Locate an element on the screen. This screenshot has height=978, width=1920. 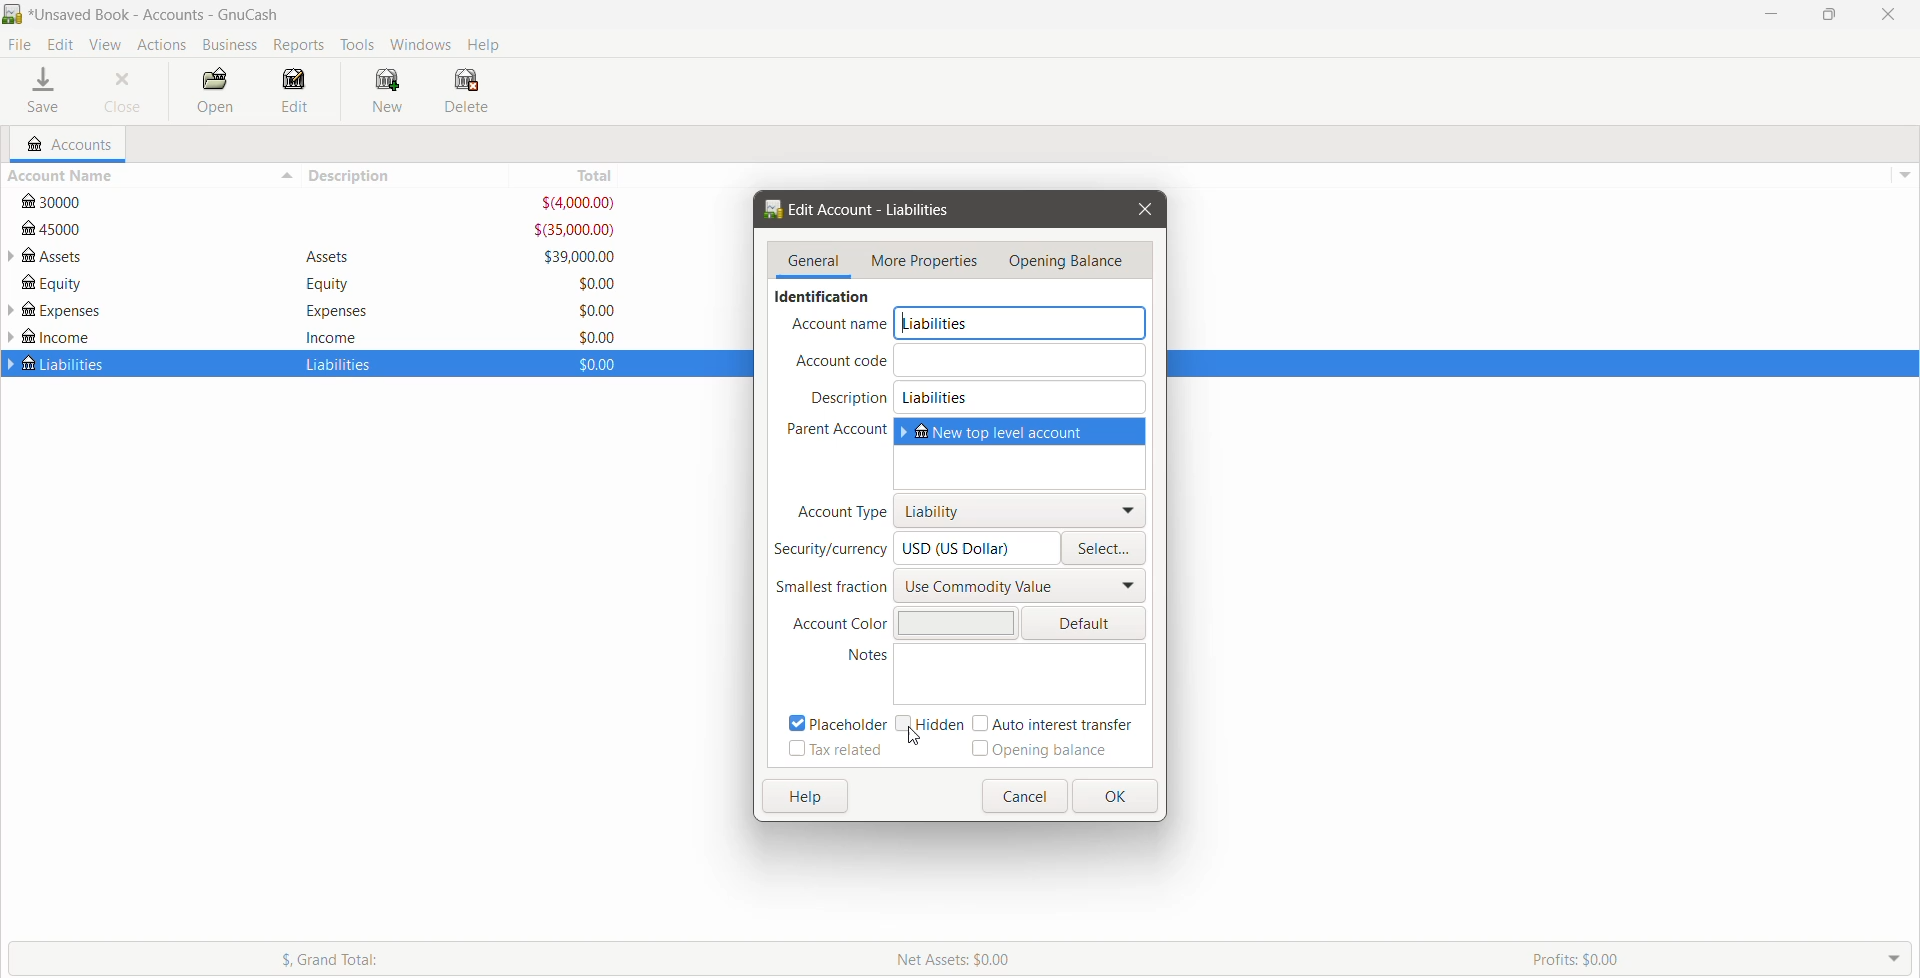
details of the account "Expenses" is located at coordinates (331, 311).